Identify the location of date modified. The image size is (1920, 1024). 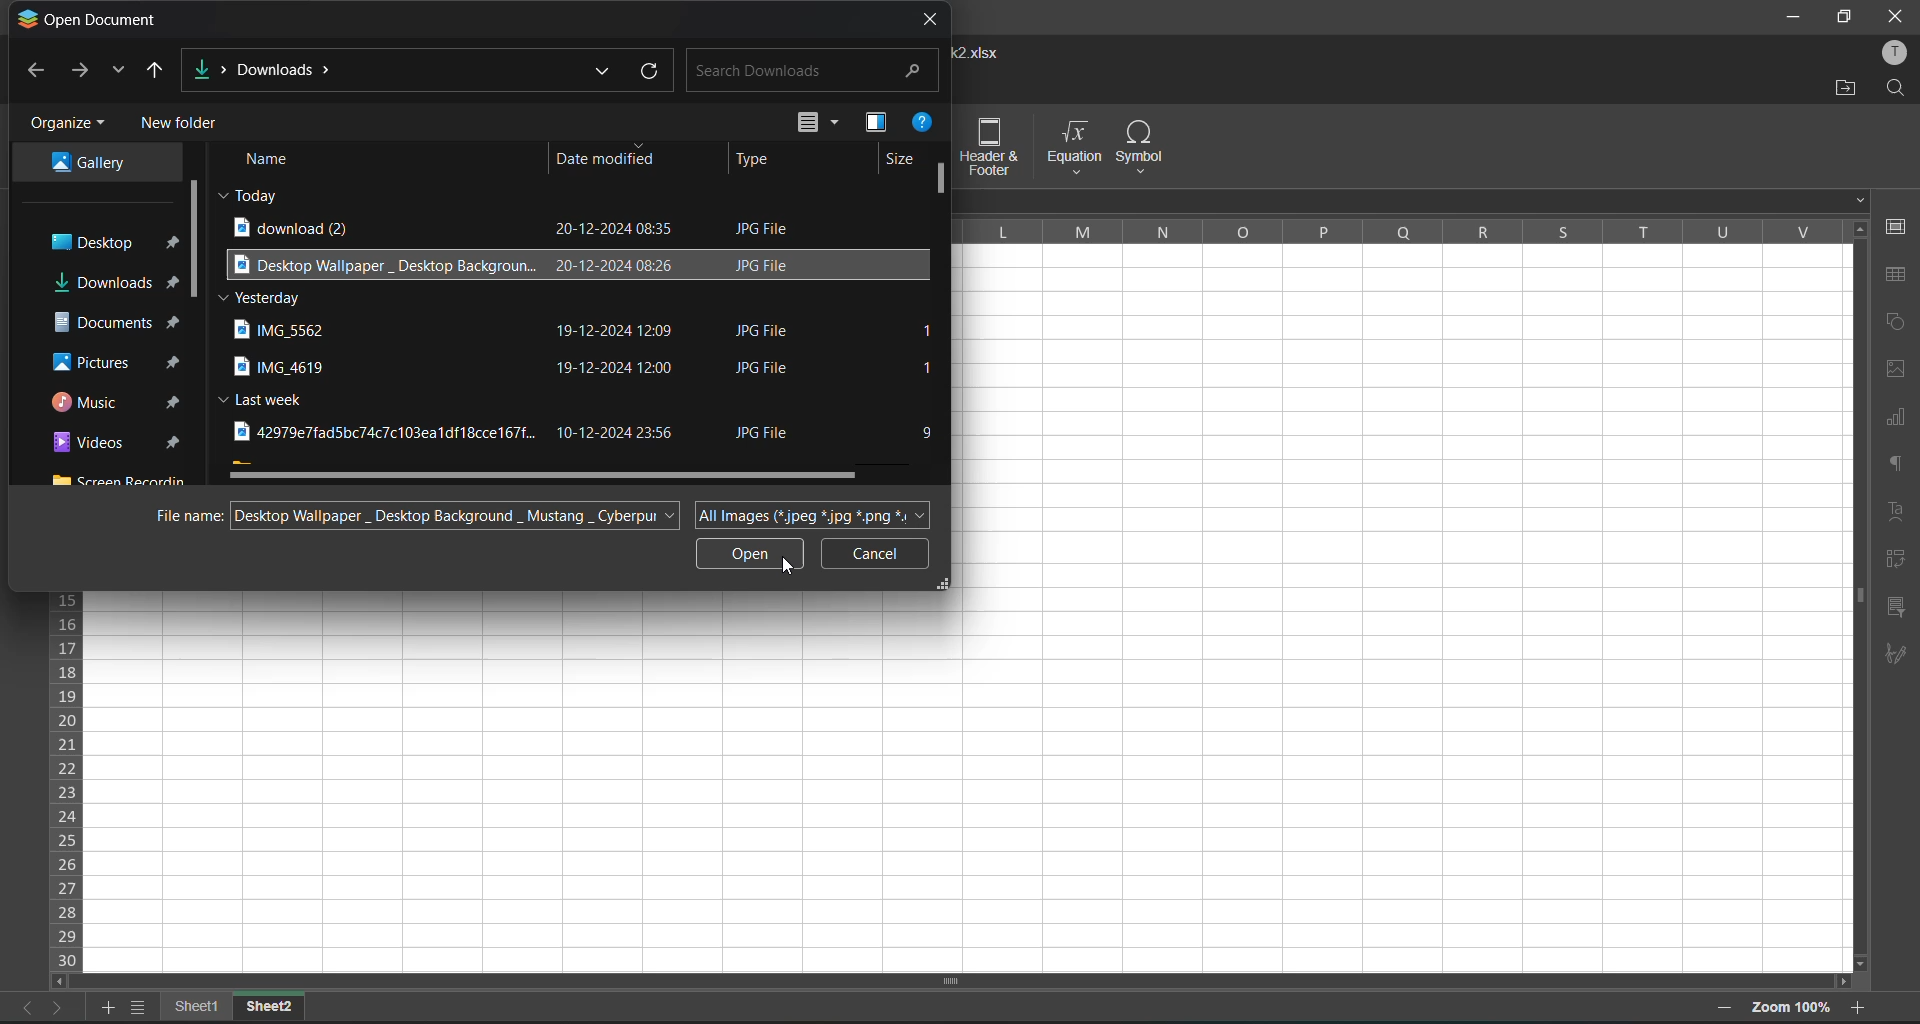
(602, 159).